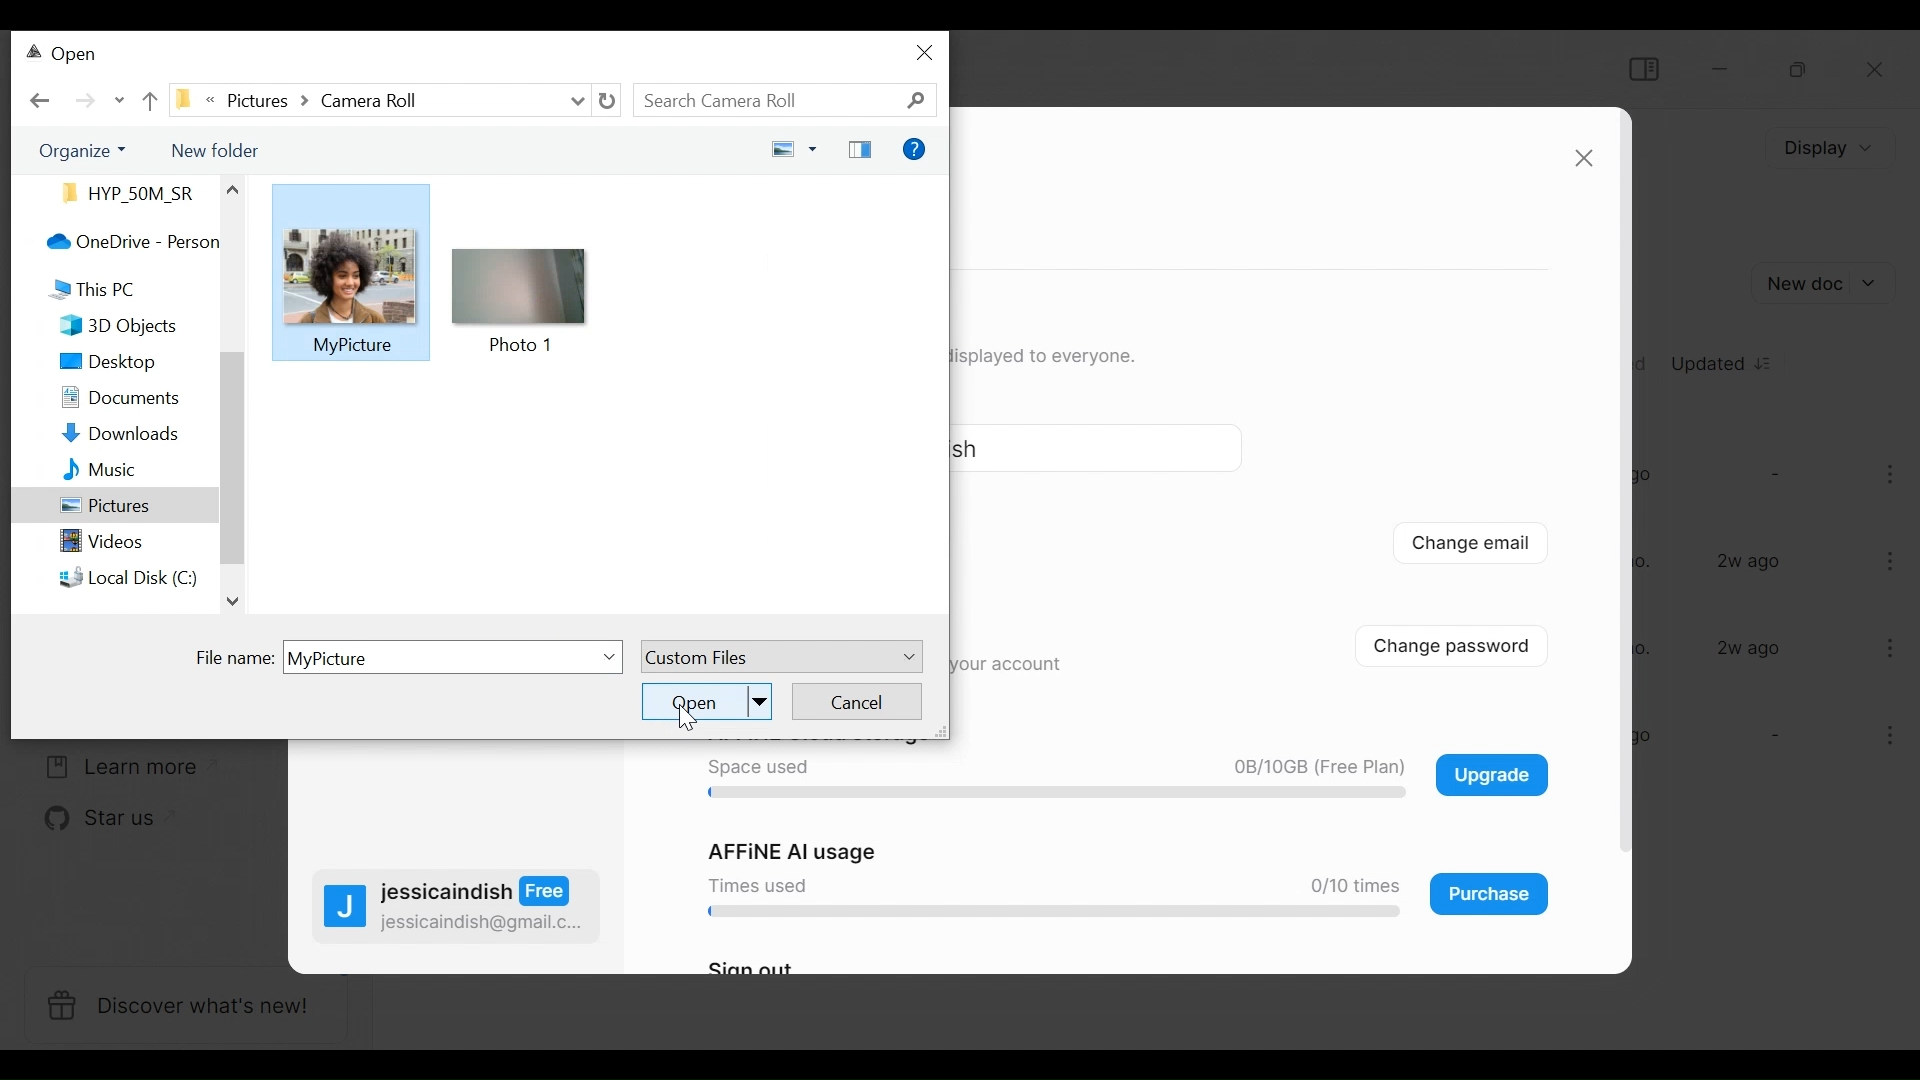  I want to click on 2w ago, so click(1752, 562).